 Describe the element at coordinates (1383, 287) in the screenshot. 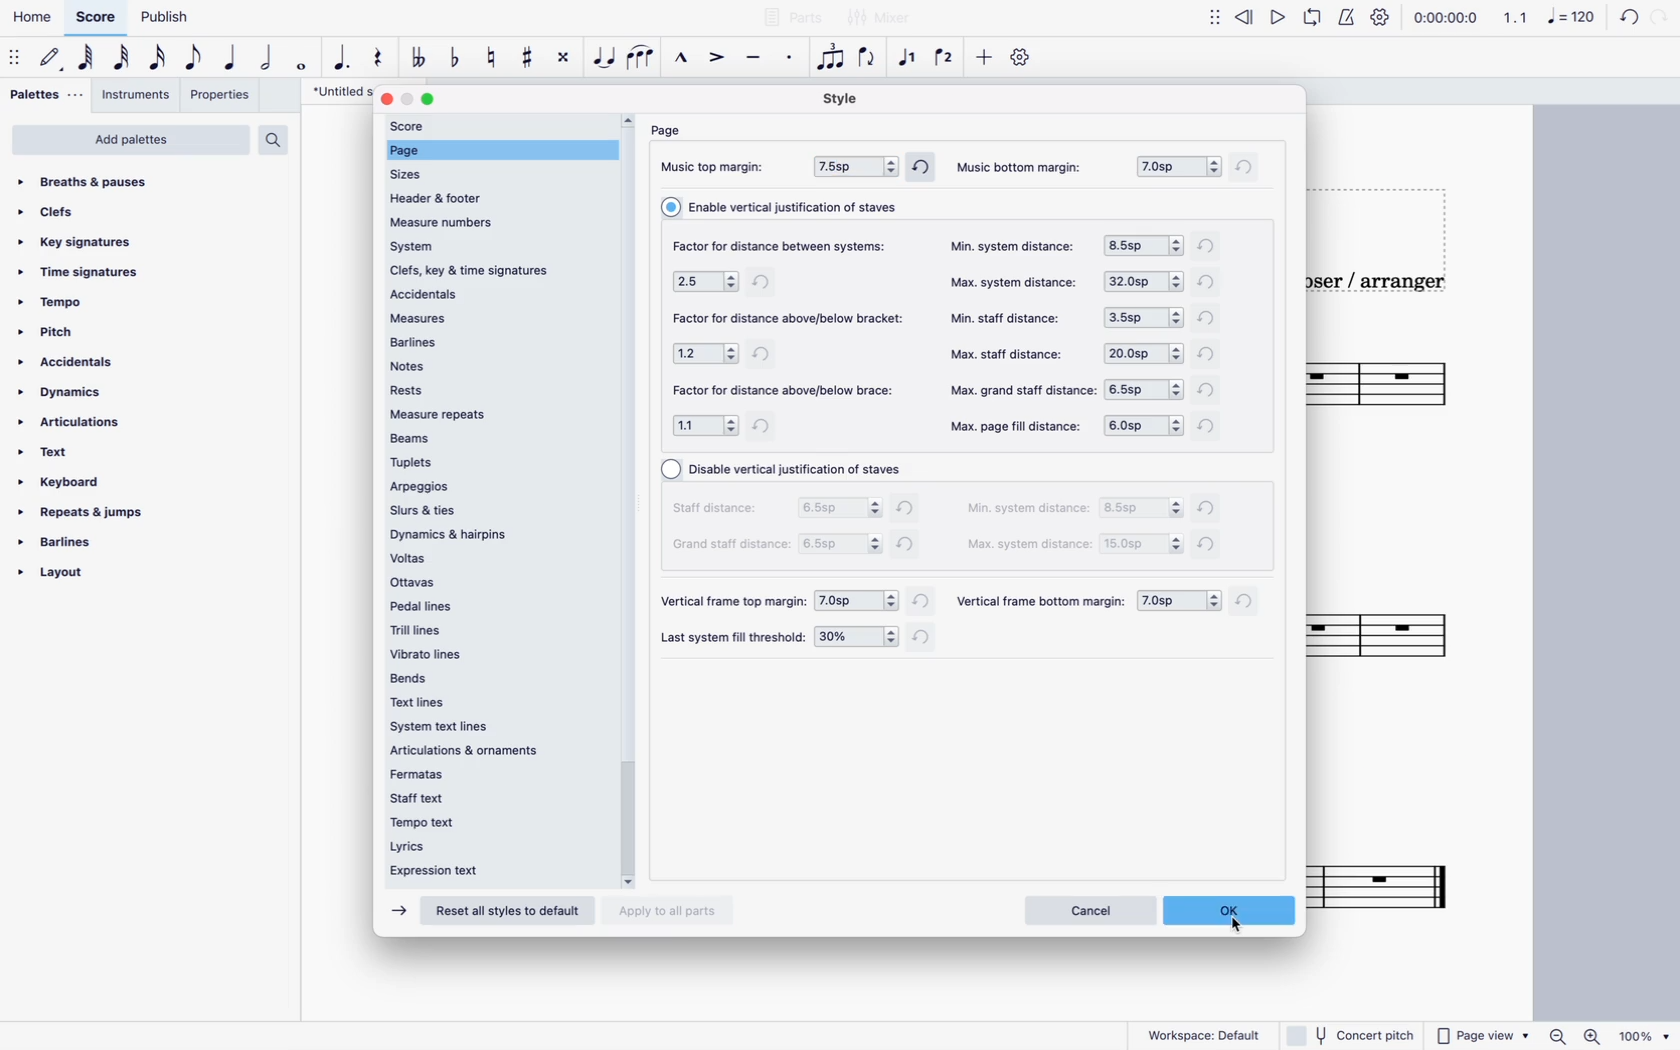

I see `composer / arranger` at that location.